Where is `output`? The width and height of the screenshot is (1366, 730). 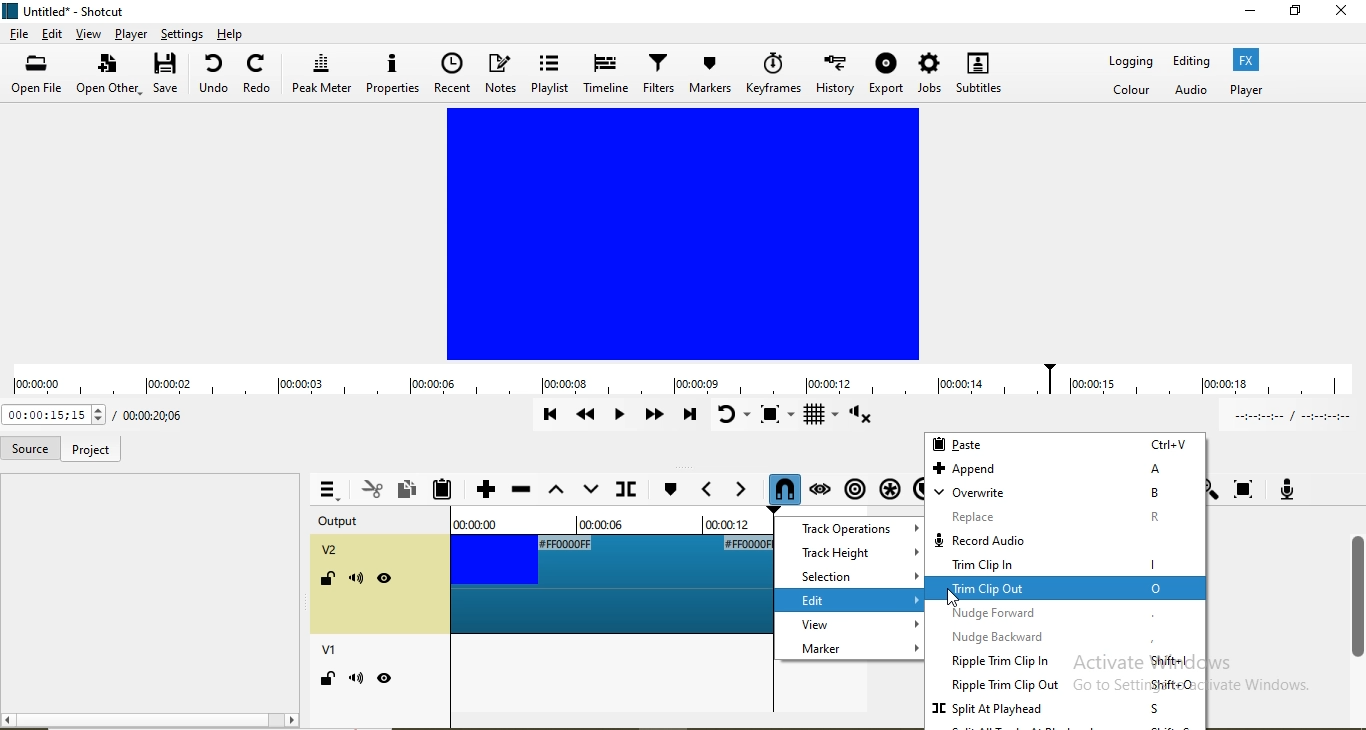 output is located at coordinates (352, 522).